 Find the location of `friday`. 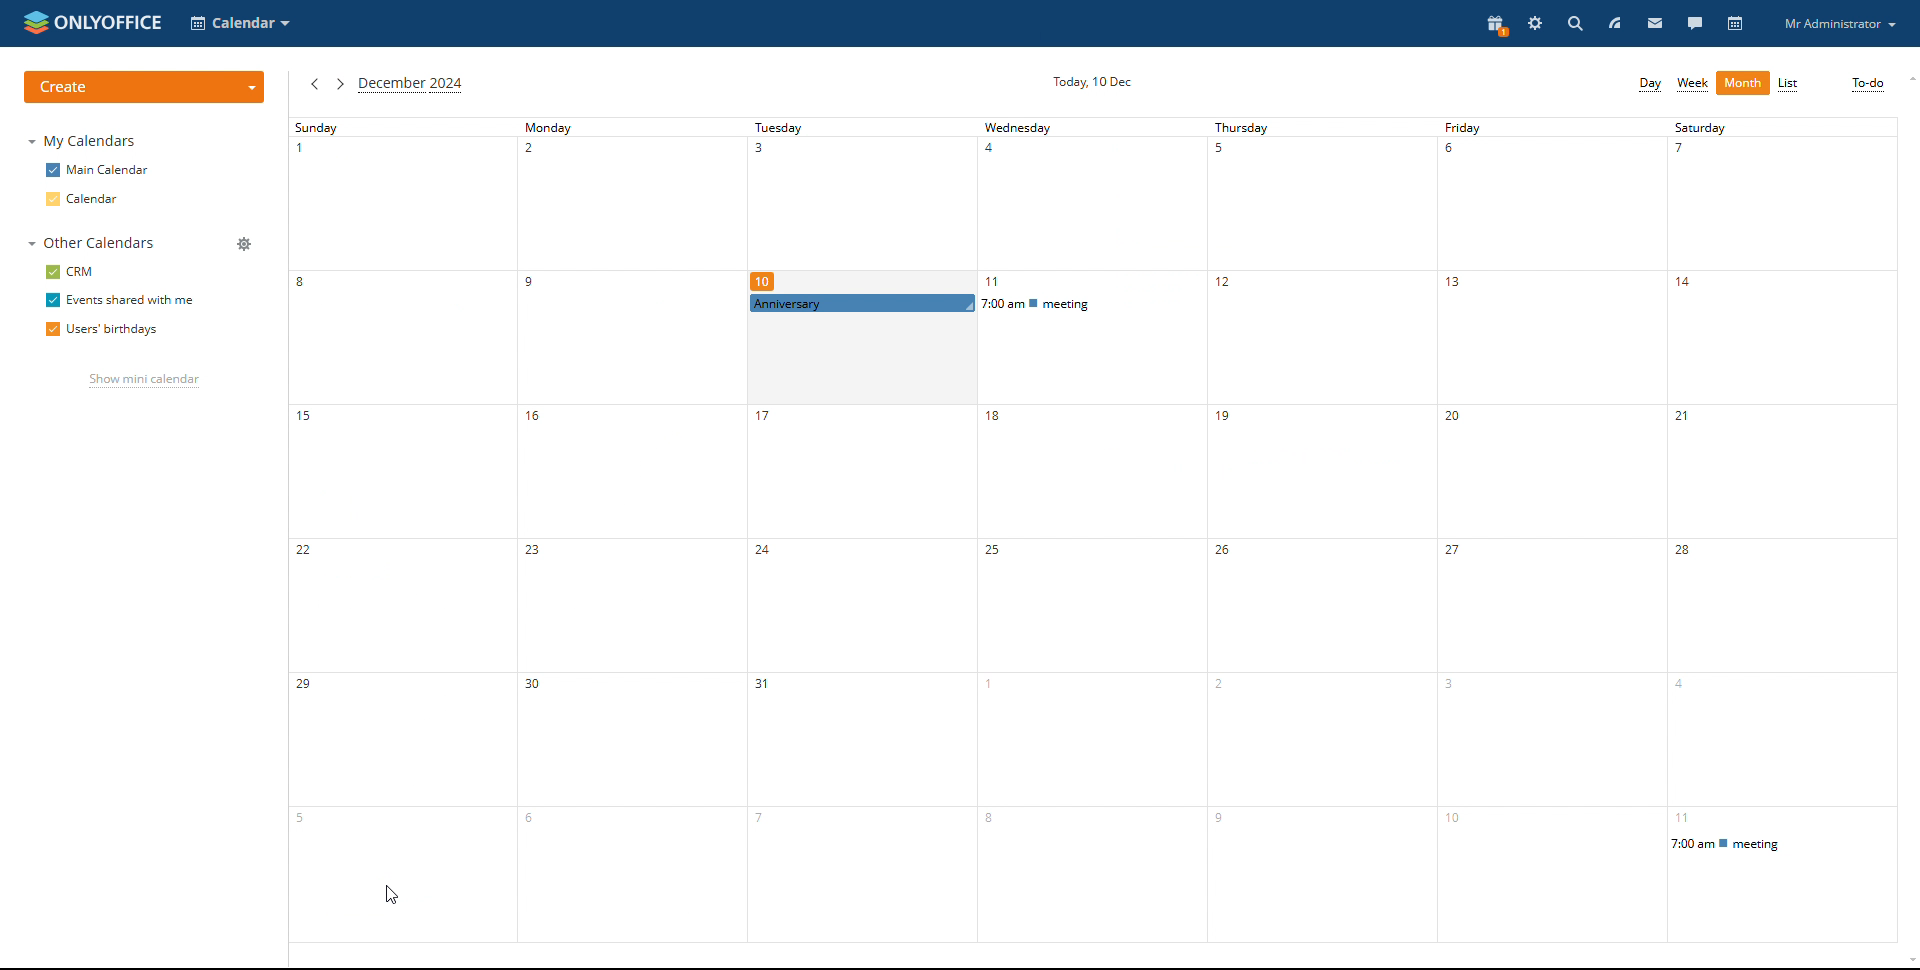

friday is located at coordinates (1552, 529).